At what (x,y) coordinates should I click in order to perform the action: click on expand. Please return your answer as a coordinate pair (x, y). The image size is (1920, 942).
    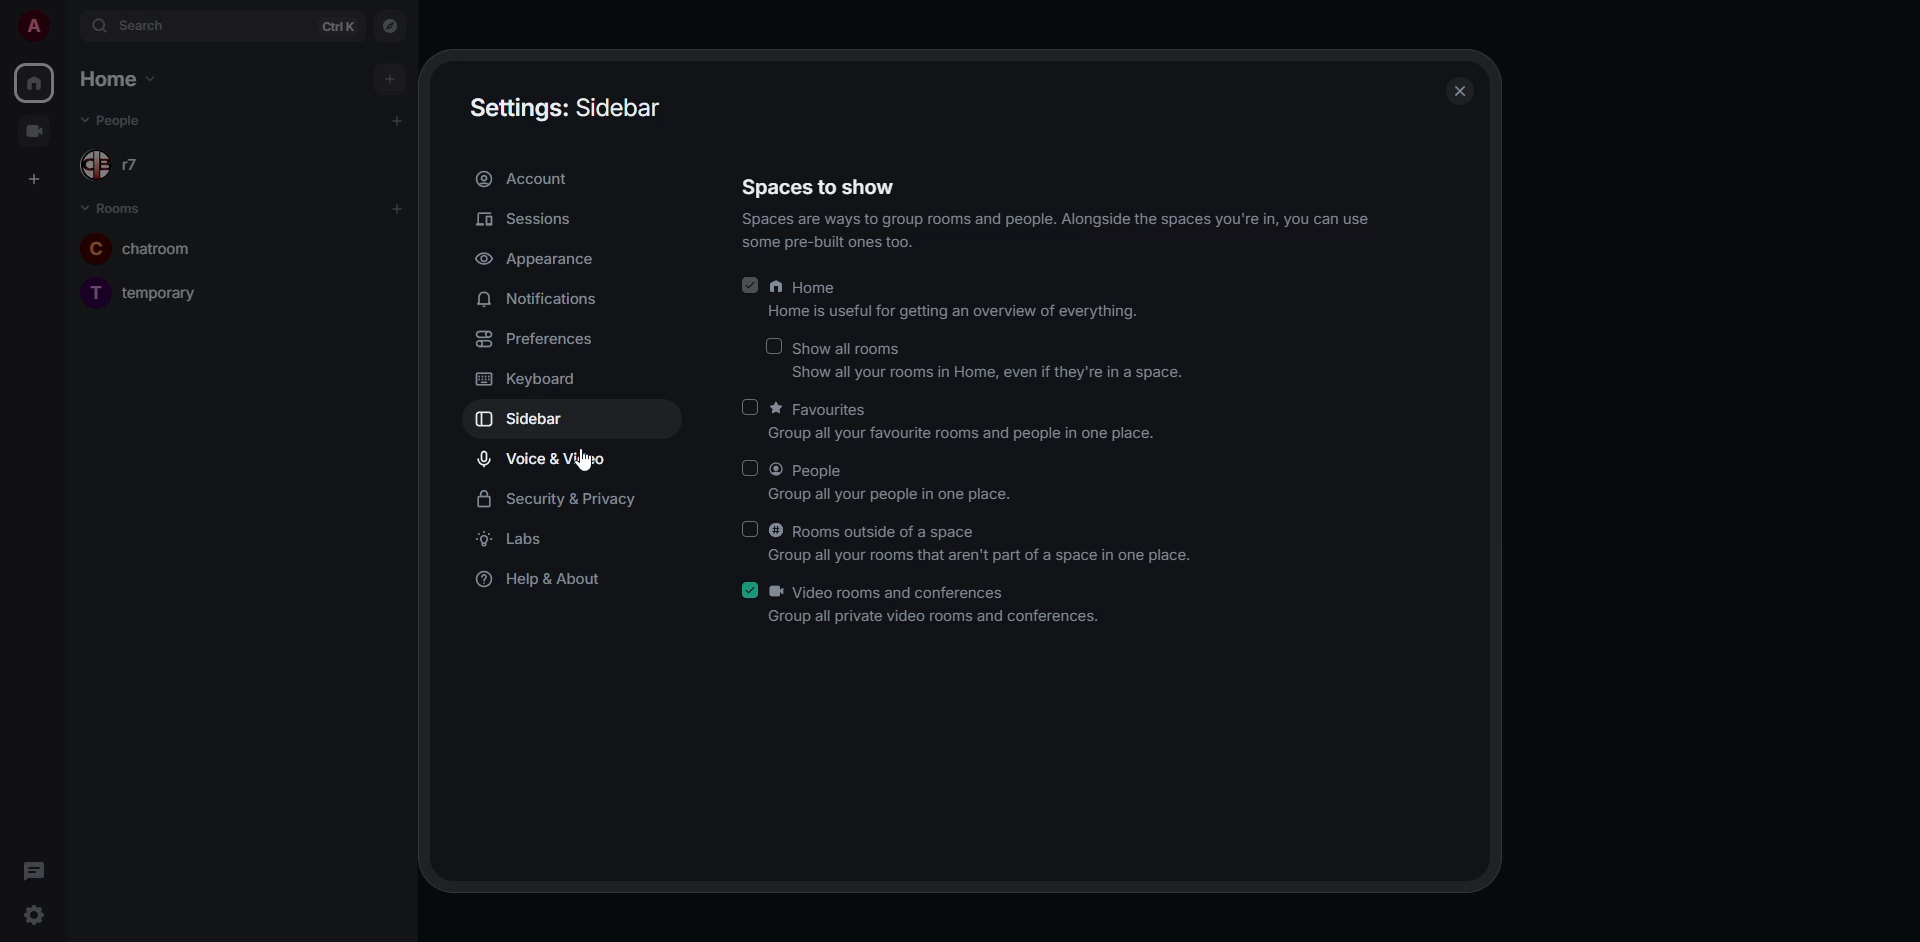
    Looking at the image, I should click on (68, 28).